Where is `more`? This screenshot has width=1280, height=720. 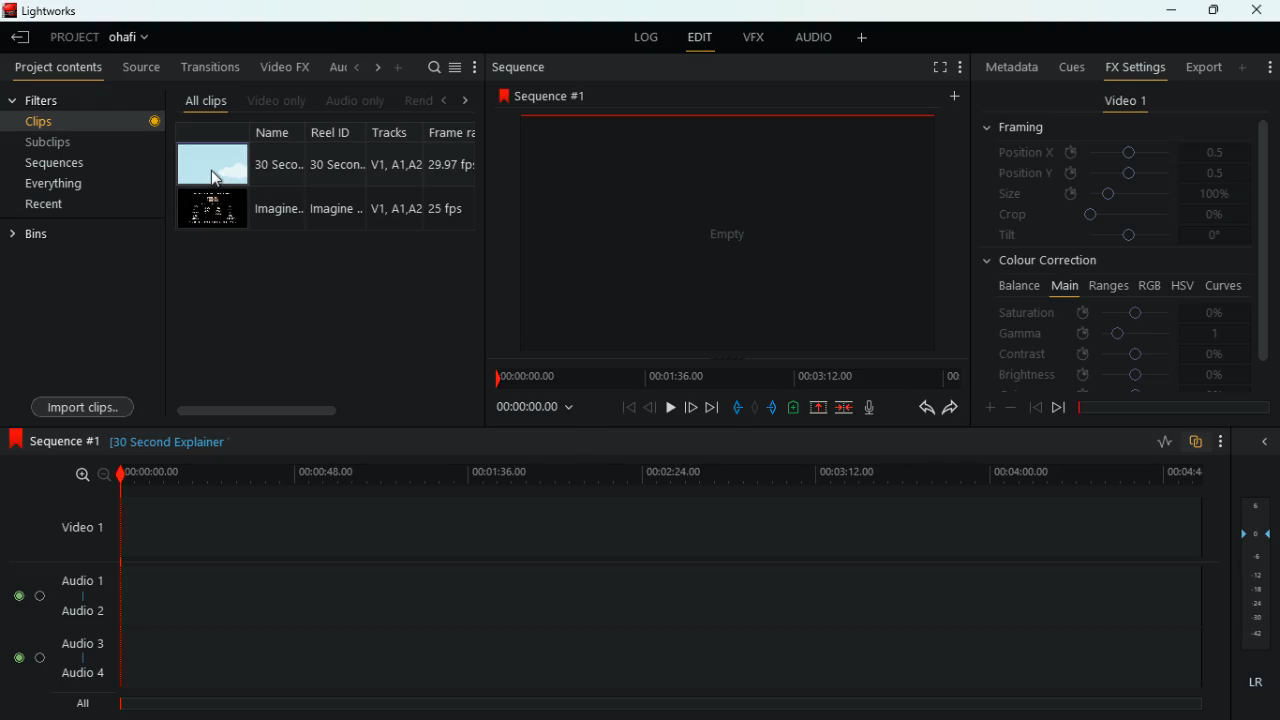 more is located at coordinates (960, 67).